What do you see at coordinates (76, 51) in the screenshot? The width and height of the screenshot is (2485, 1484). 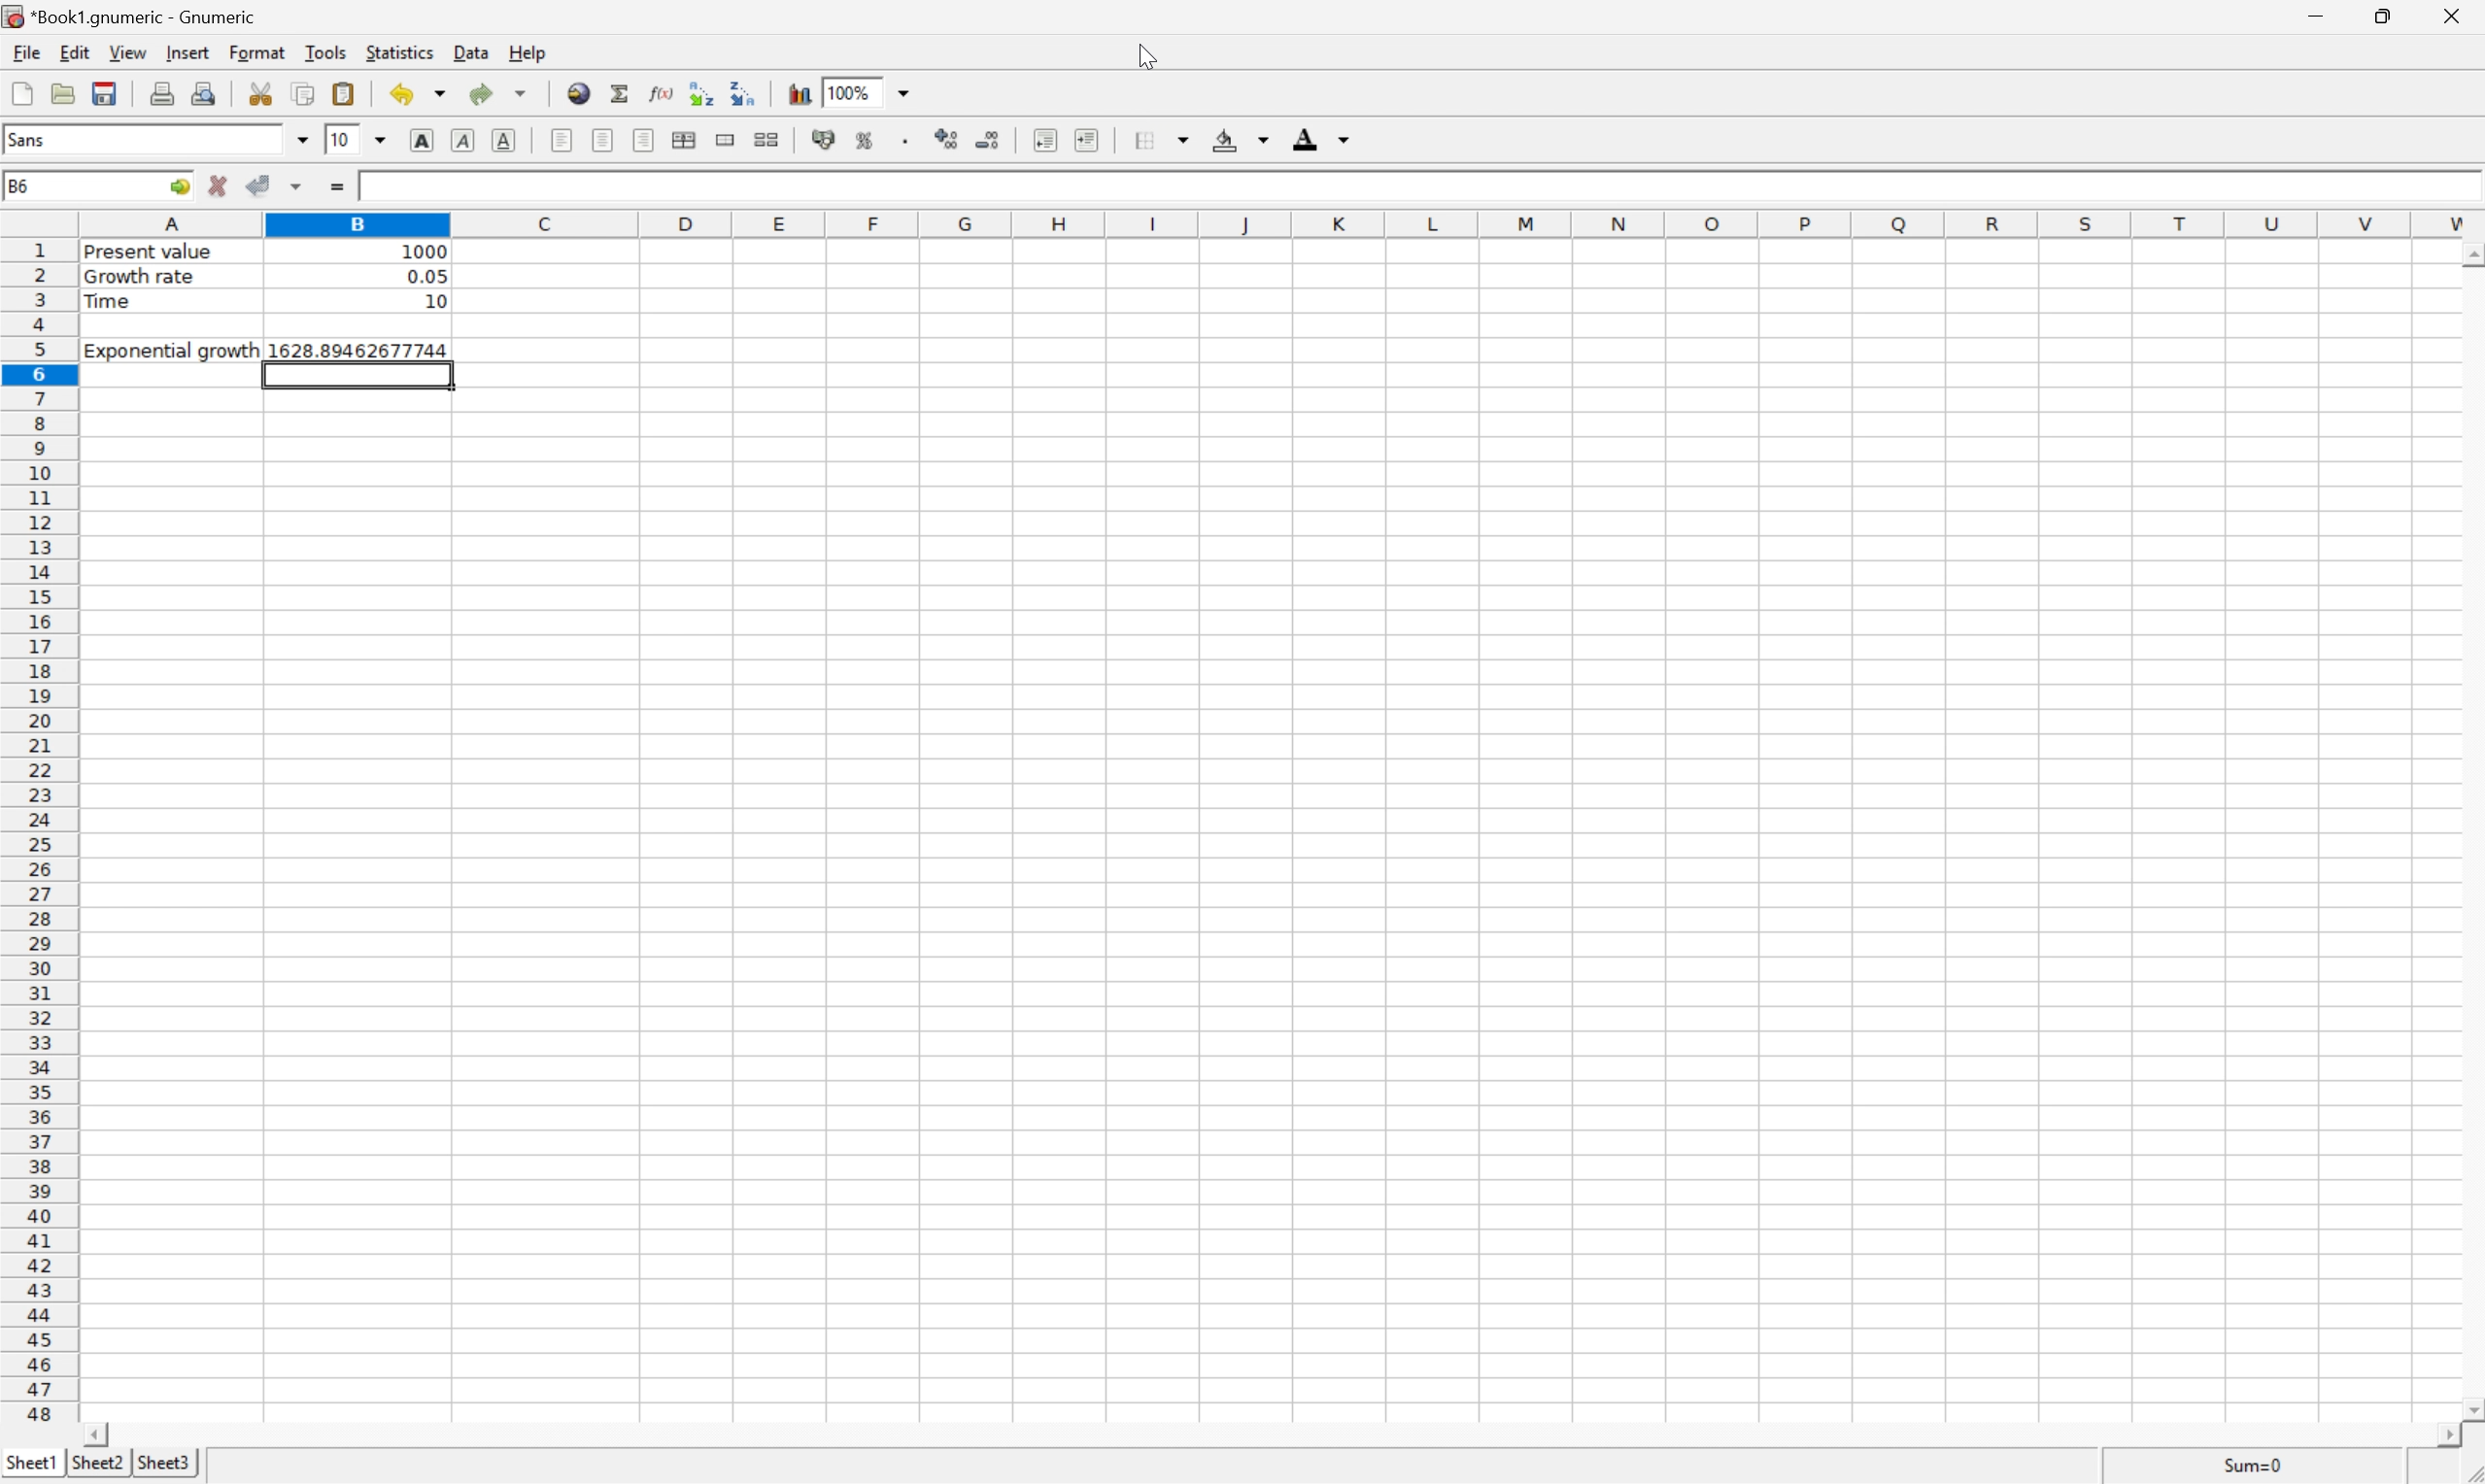 I see `Edit` at bounding box center [76, 51].